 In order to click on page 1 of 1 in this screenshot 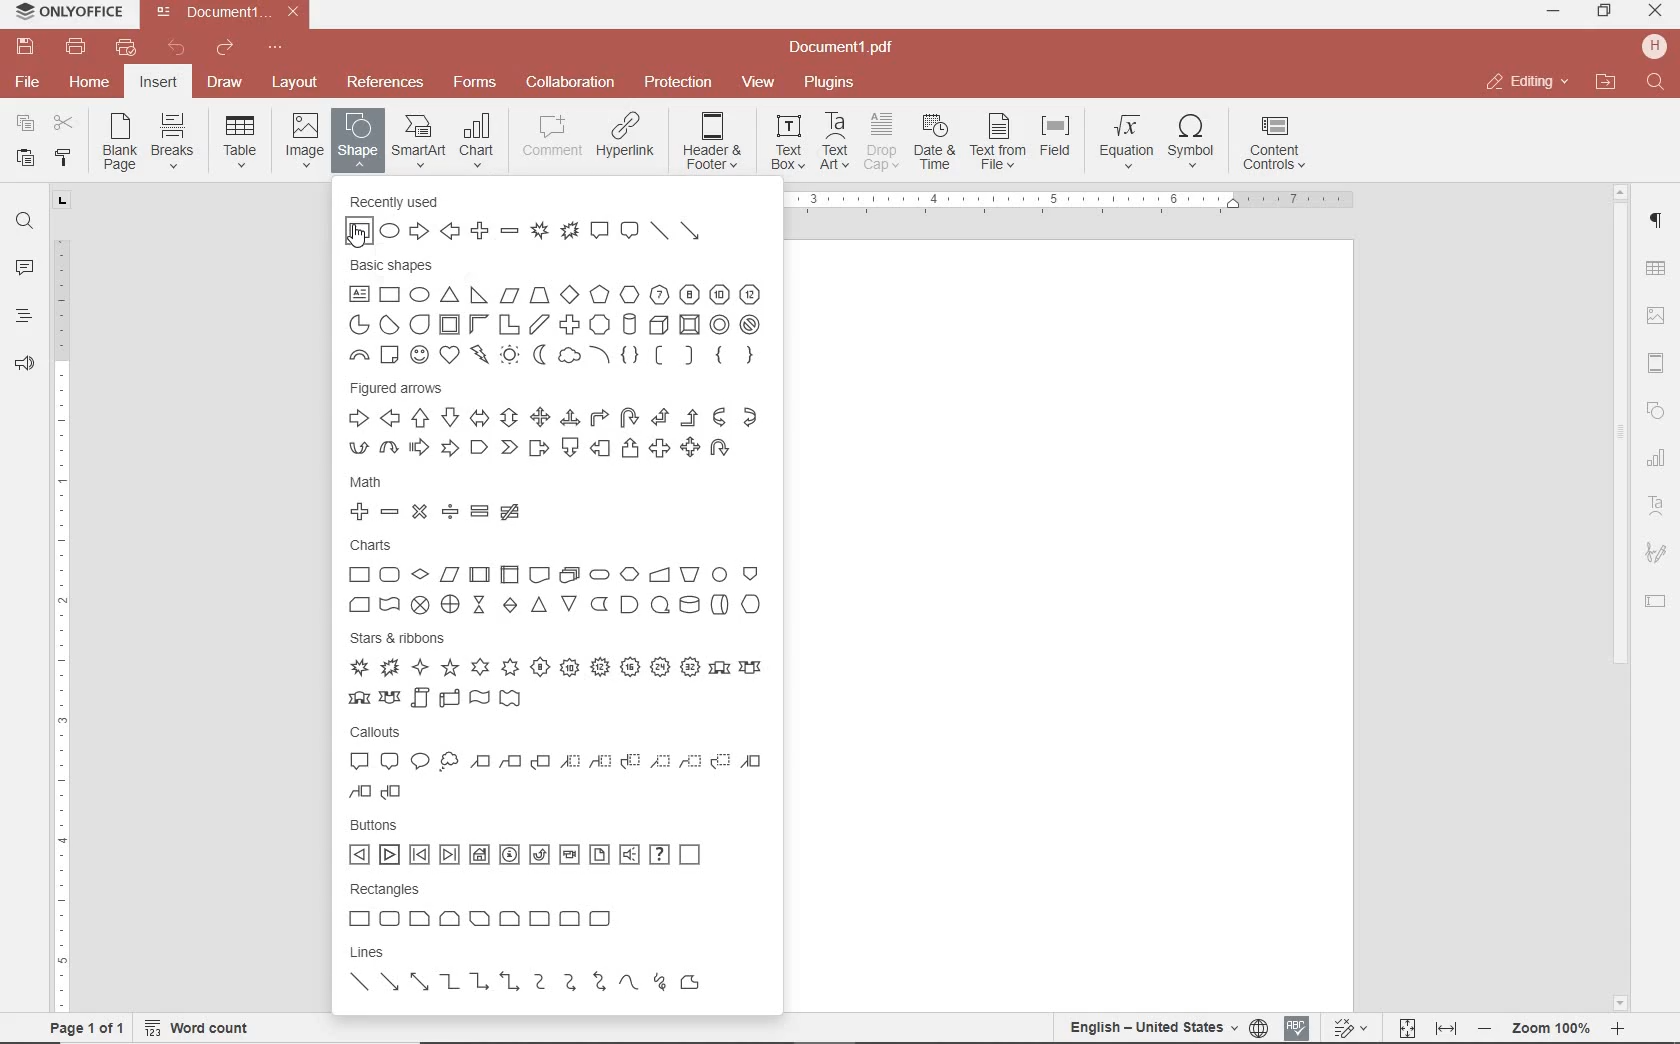, I will do `click(83, 1026)`.